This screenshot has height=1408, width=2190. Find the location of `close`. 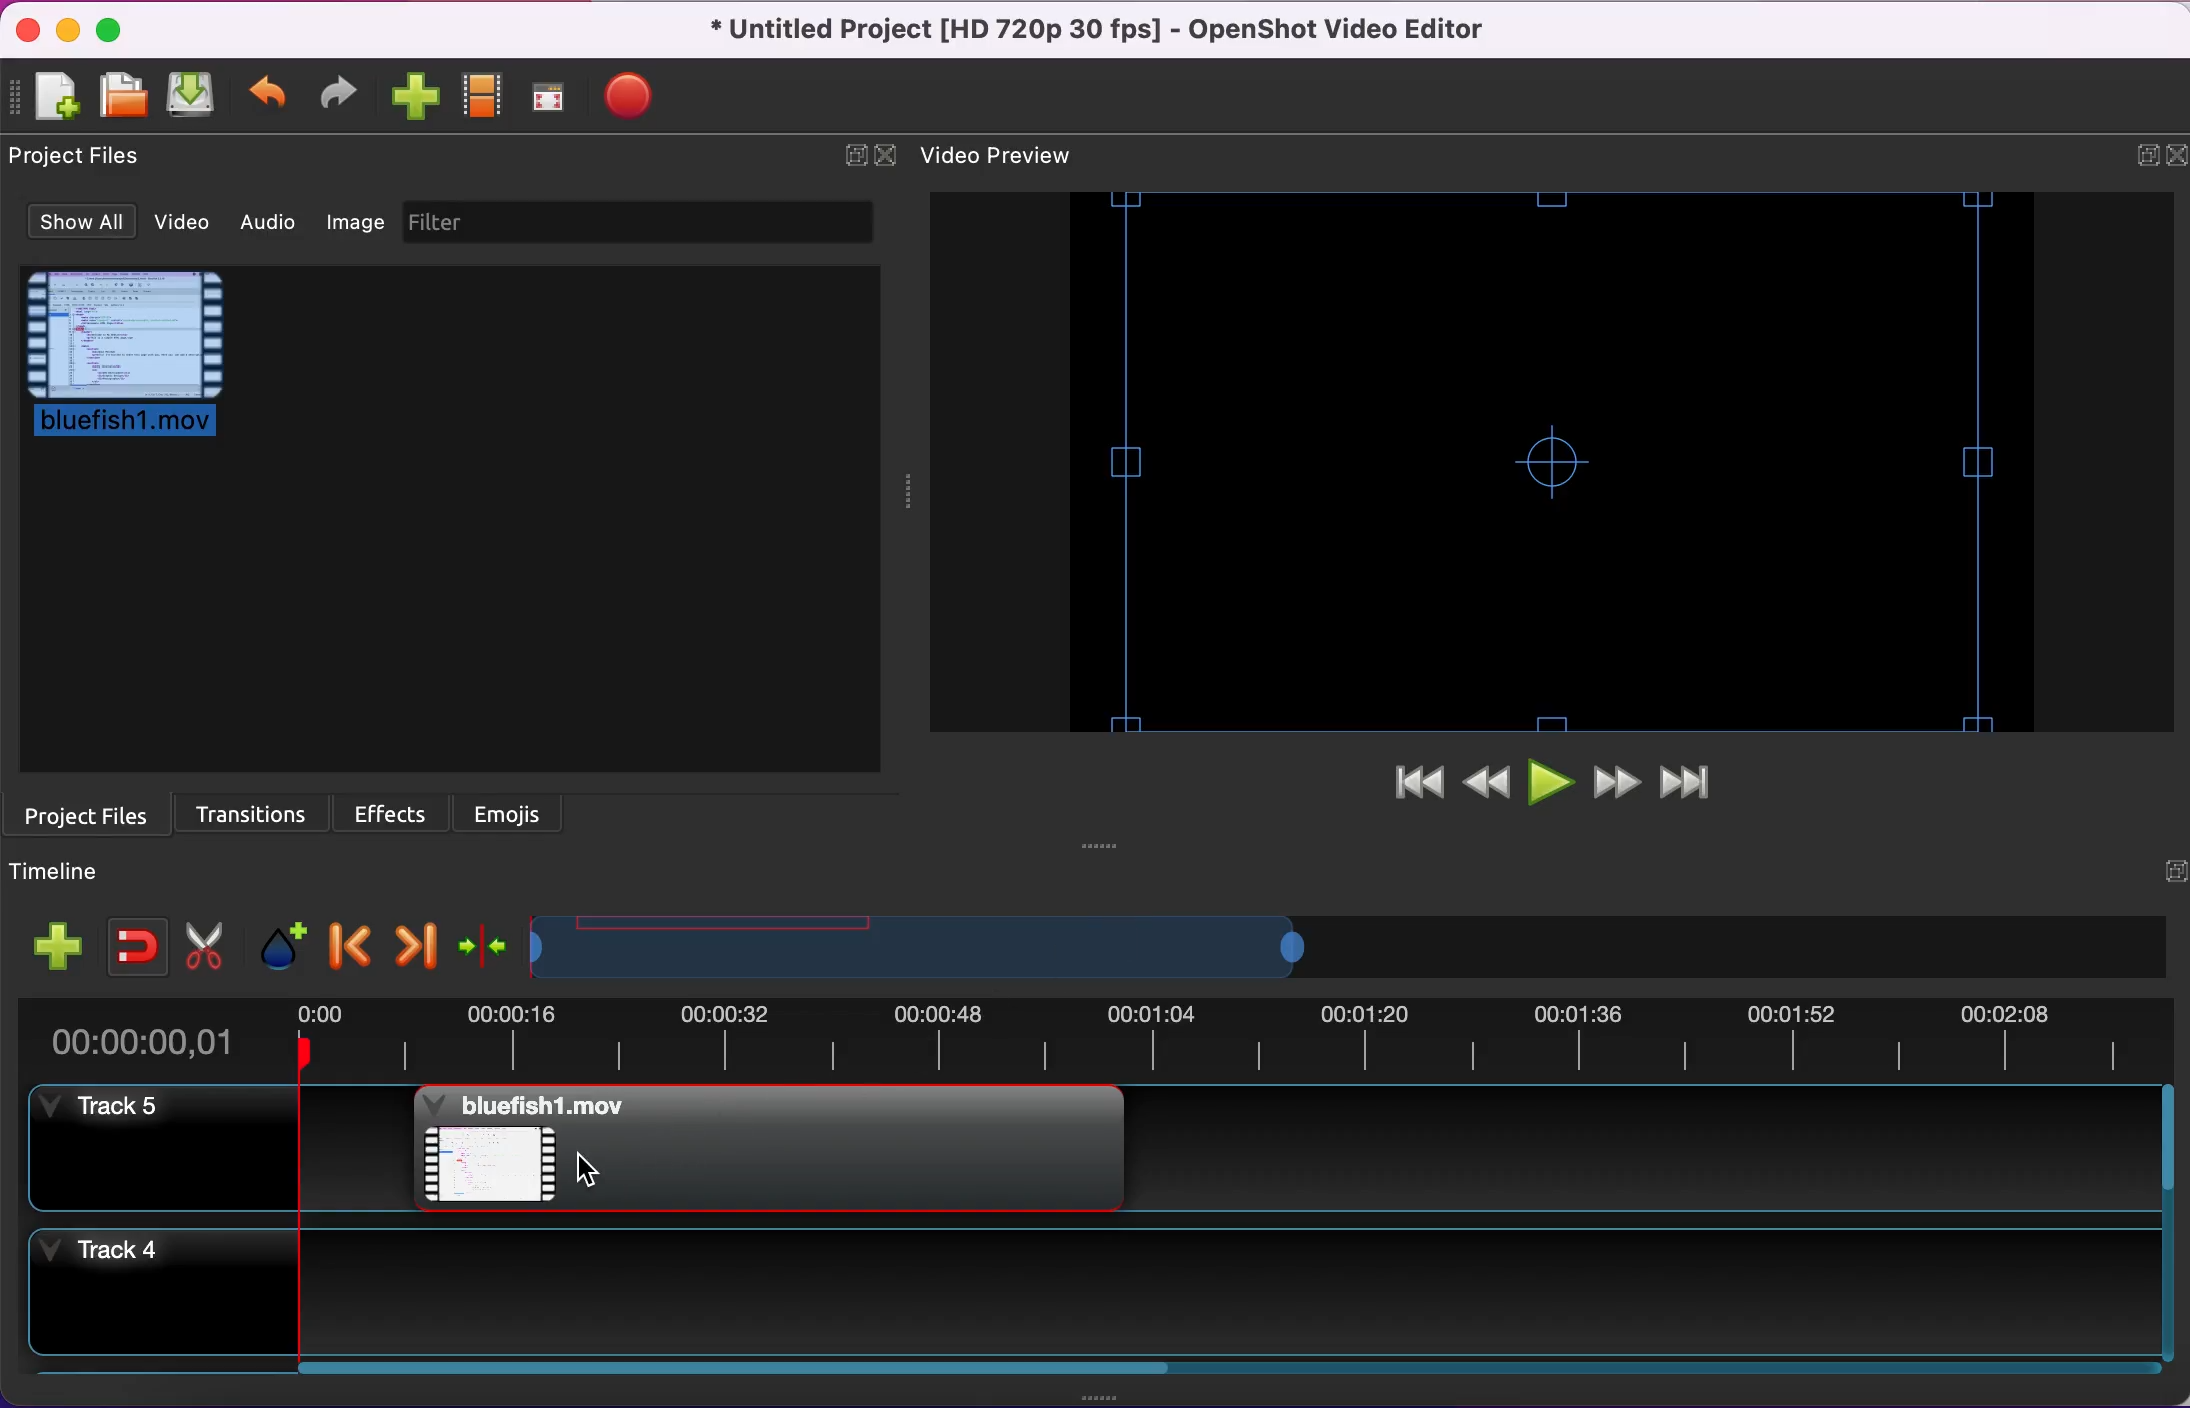

close is located at coordinates (888, 156).